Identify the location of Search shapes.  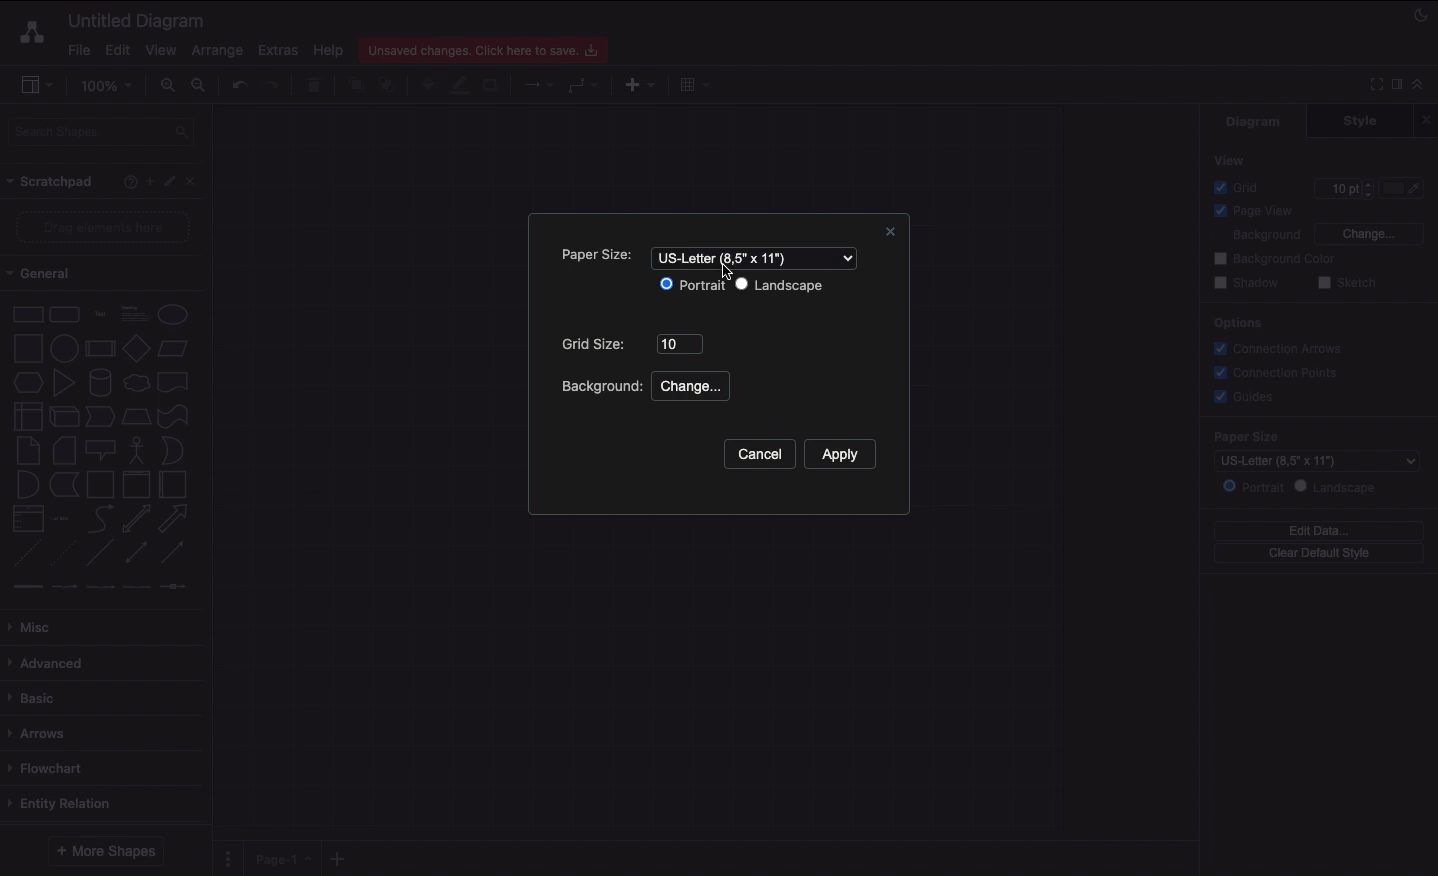
(103, 135).